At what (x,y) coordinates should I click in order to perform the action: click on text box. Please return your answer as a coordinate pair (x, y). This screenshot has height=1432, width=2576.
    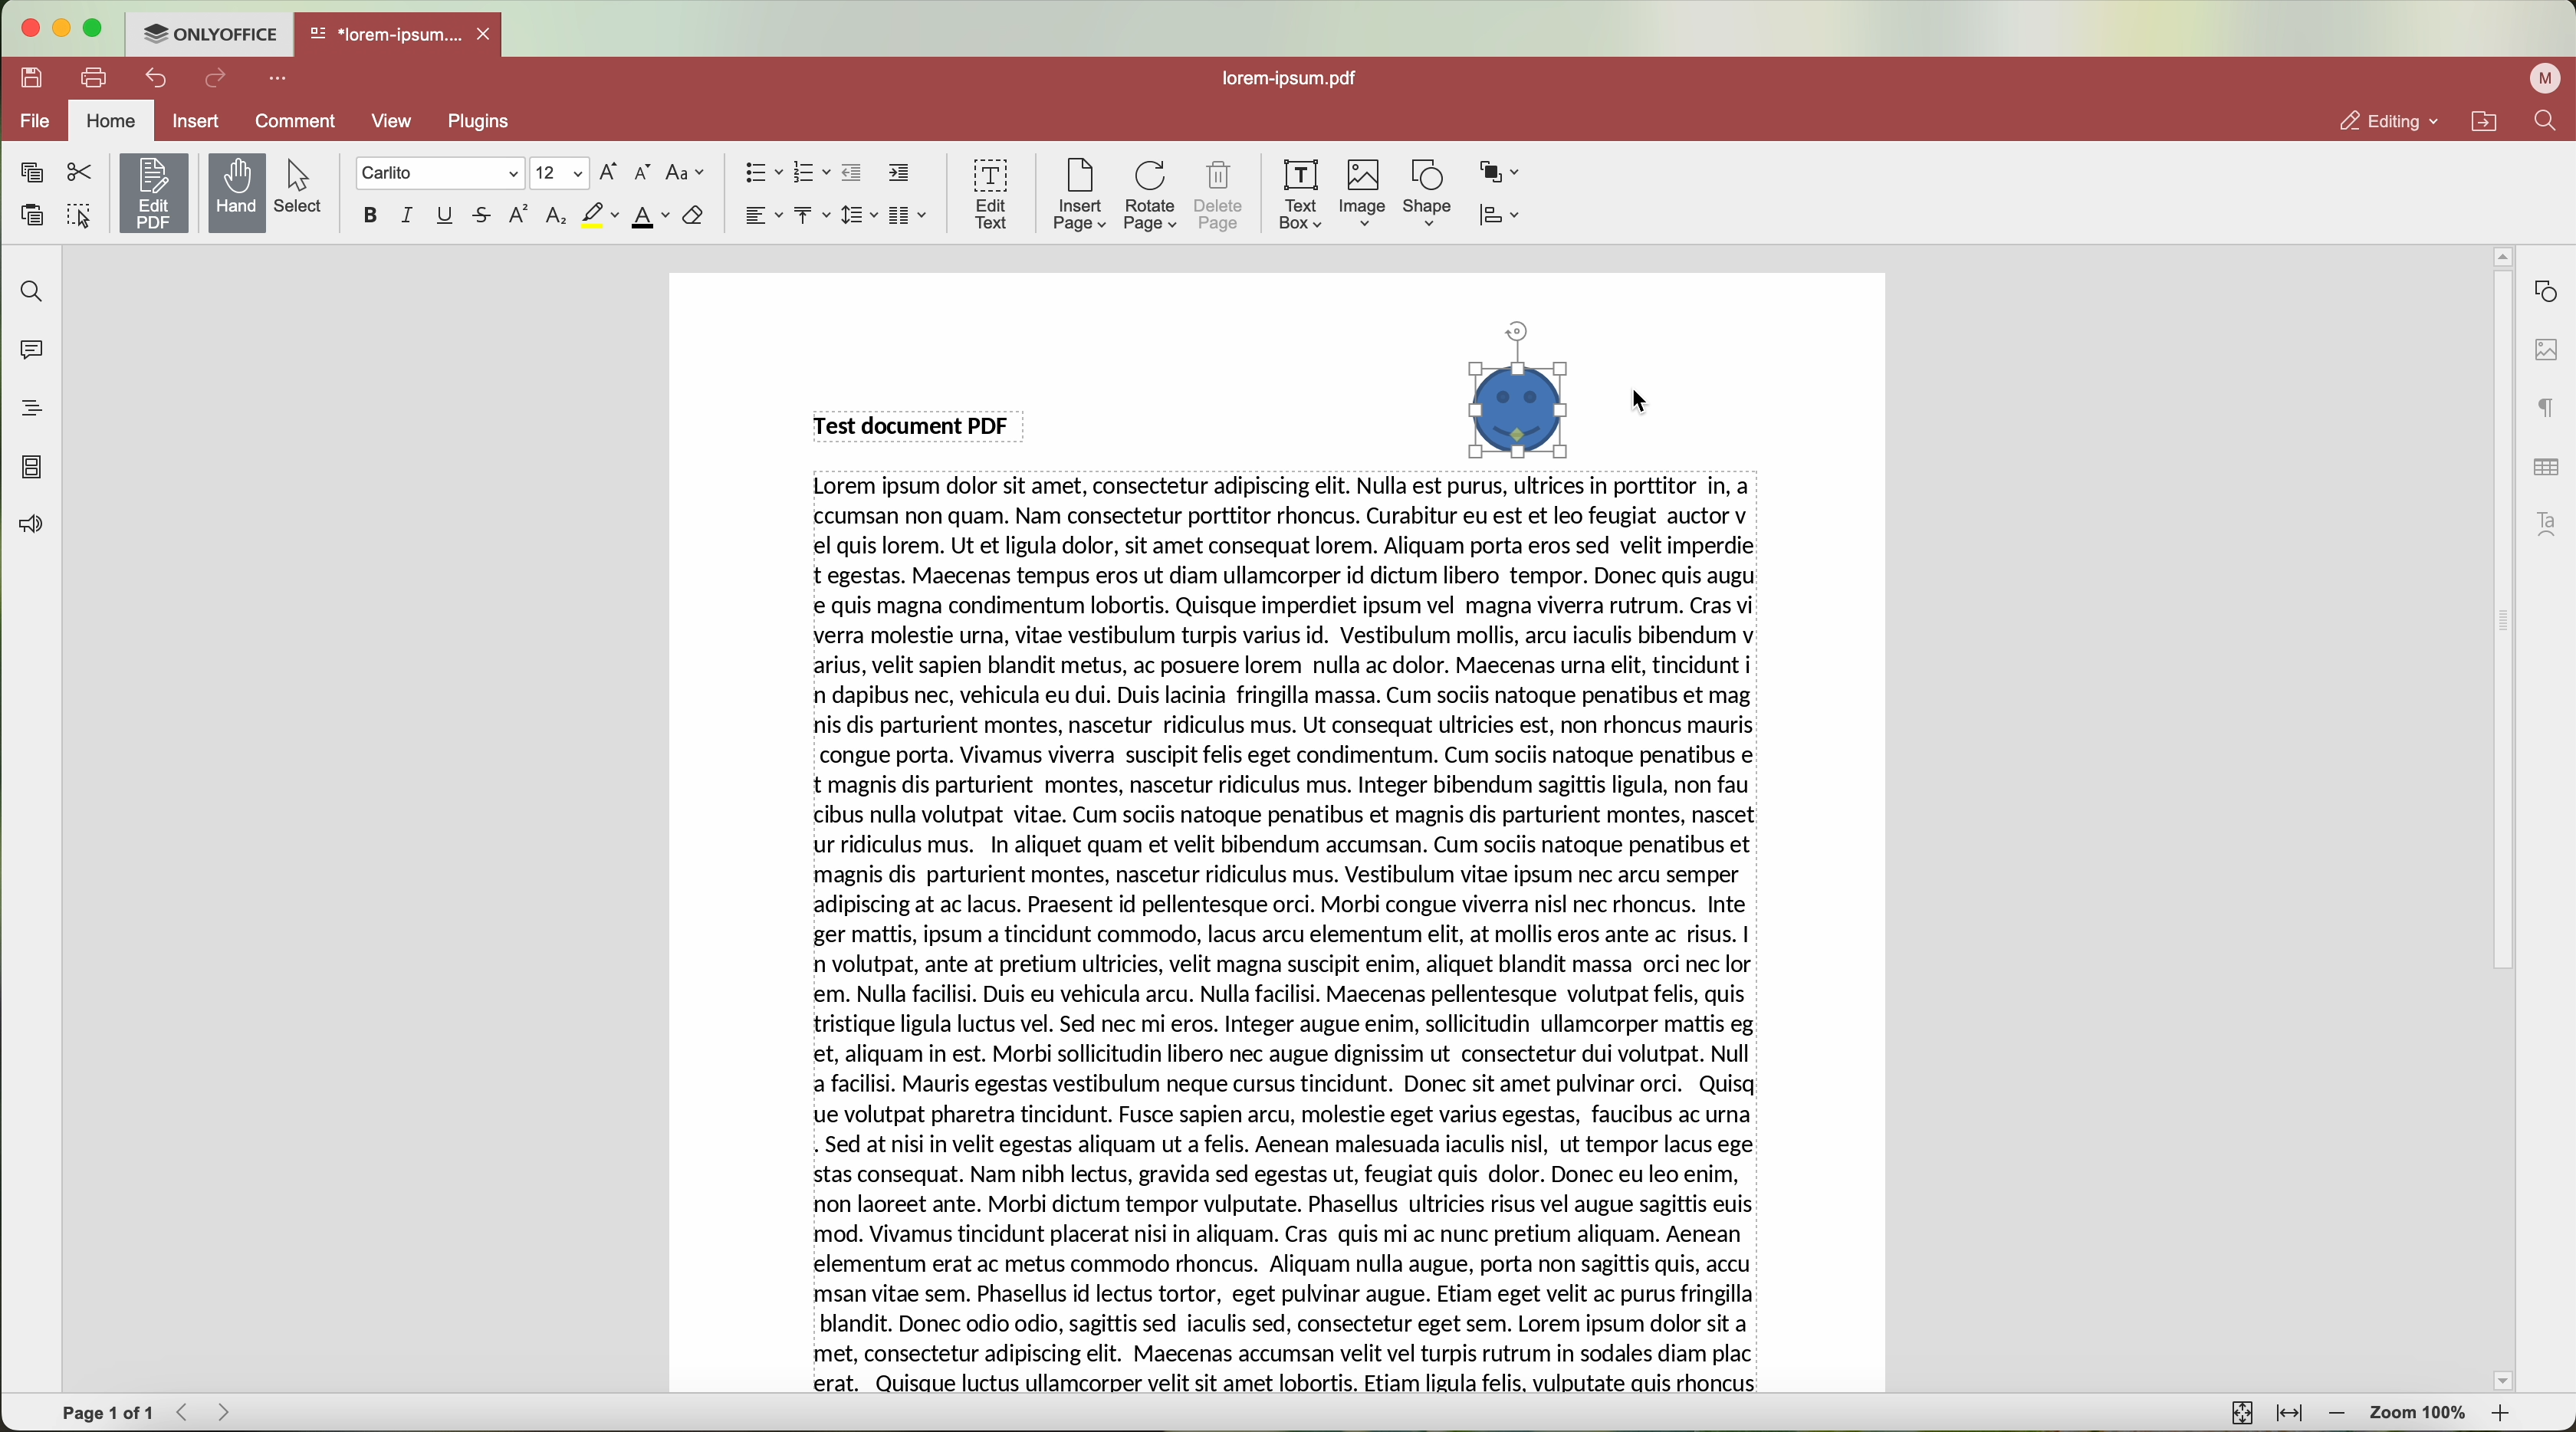
    Looking at the image, I should click on (1299, 192).